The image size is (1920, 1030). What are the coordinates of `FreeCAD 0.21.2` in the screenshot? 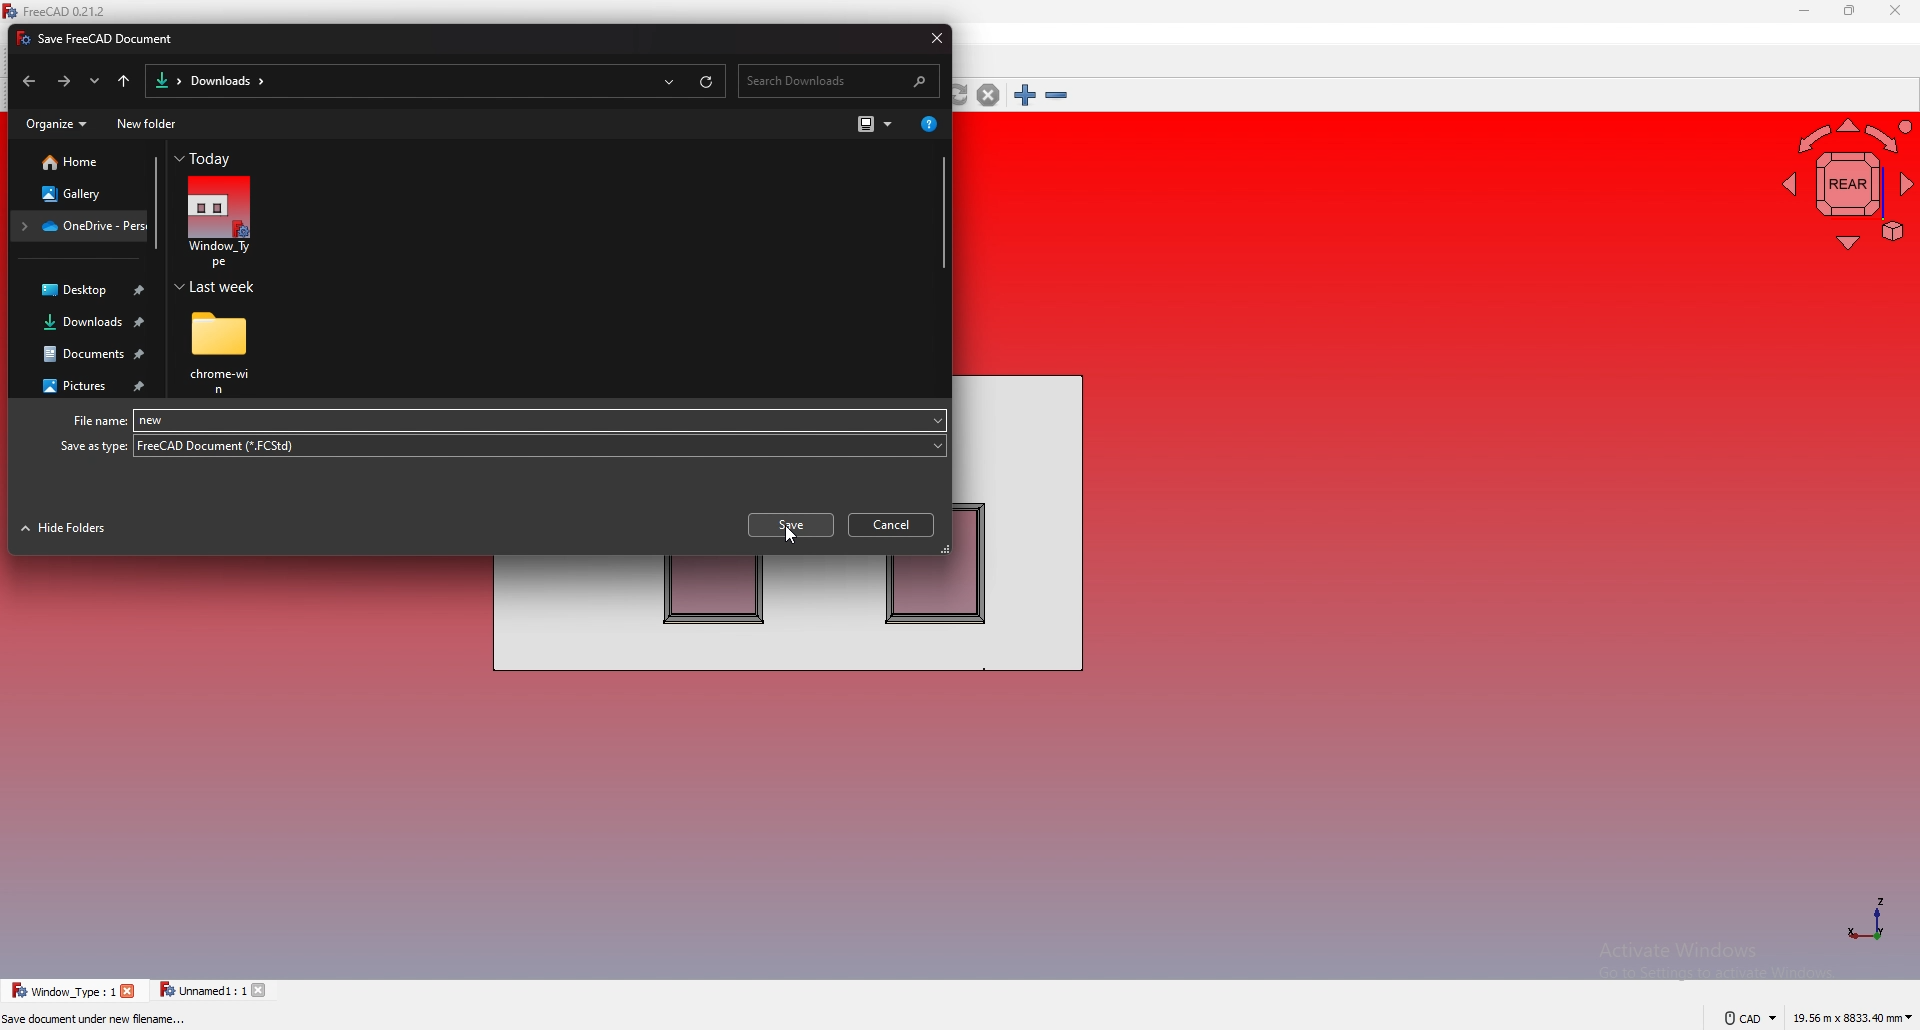 It's located at (59, 12).